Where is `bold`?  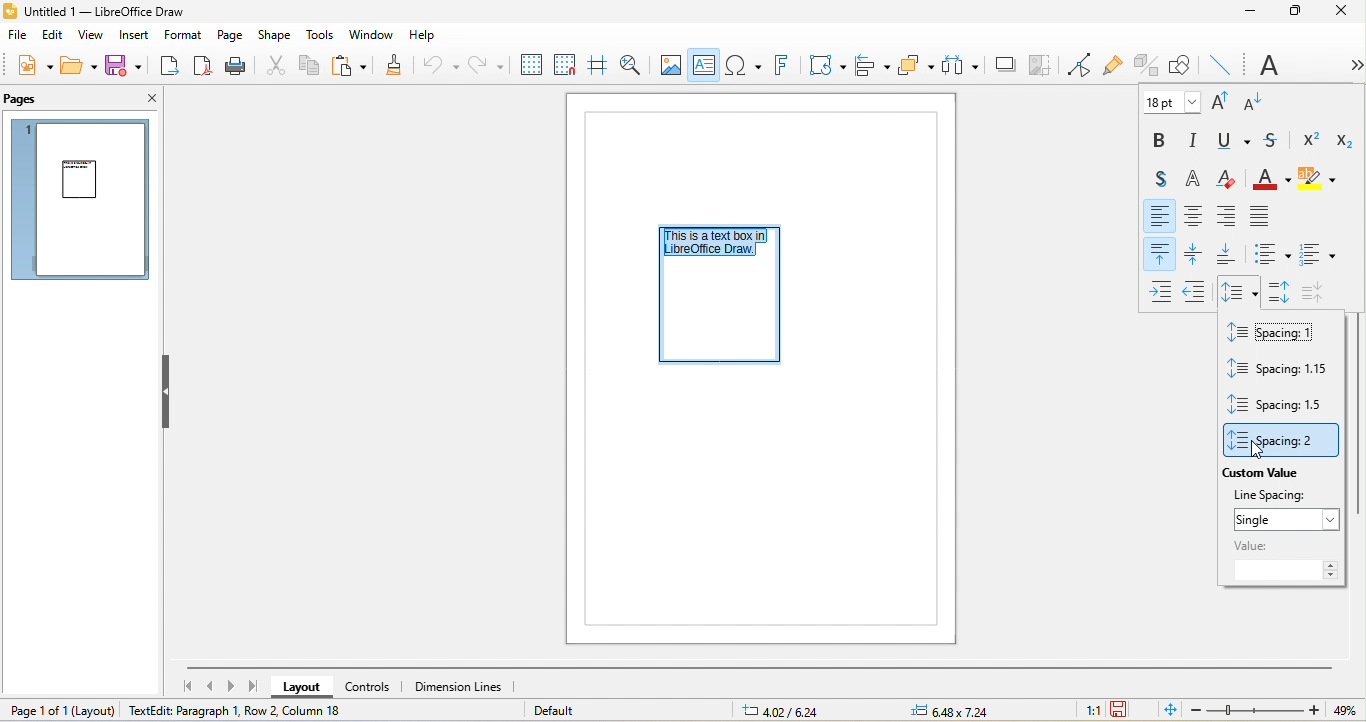
bold is located at coordinates (1161, 140).